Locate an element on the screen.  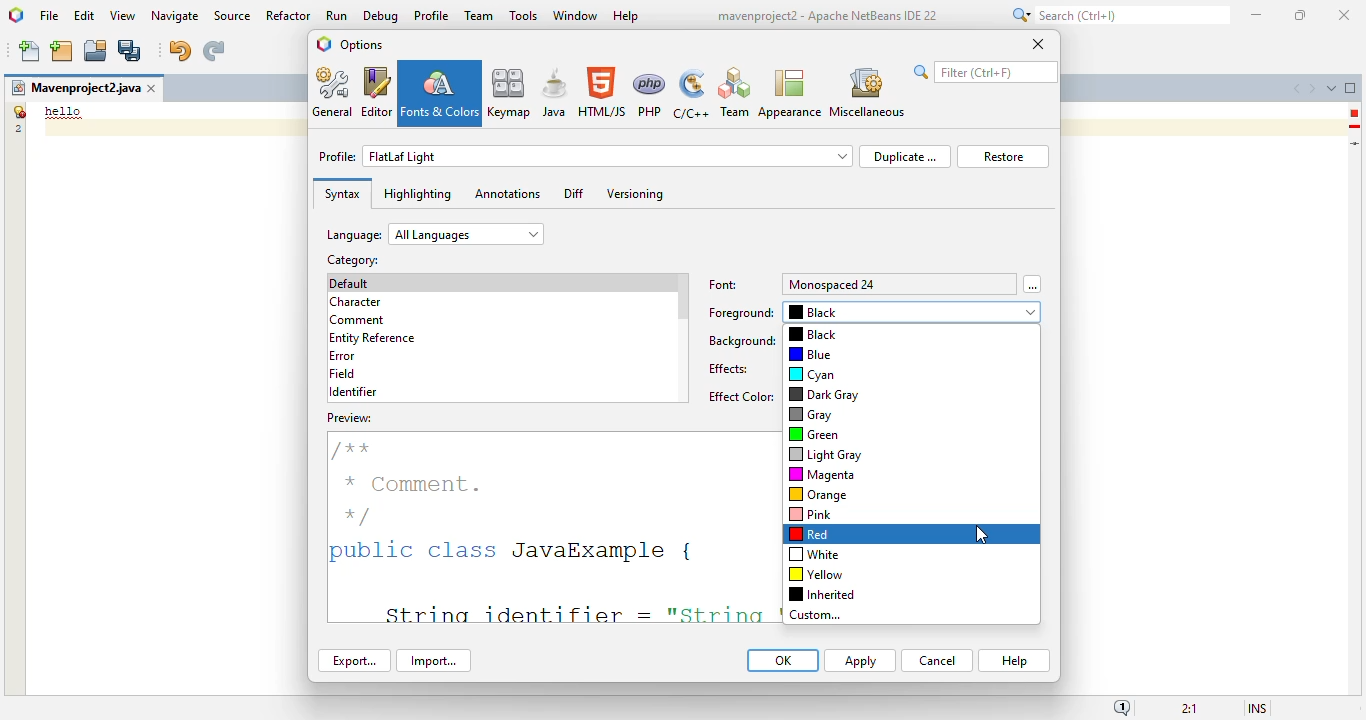
black is located at coordinates (812, 334).